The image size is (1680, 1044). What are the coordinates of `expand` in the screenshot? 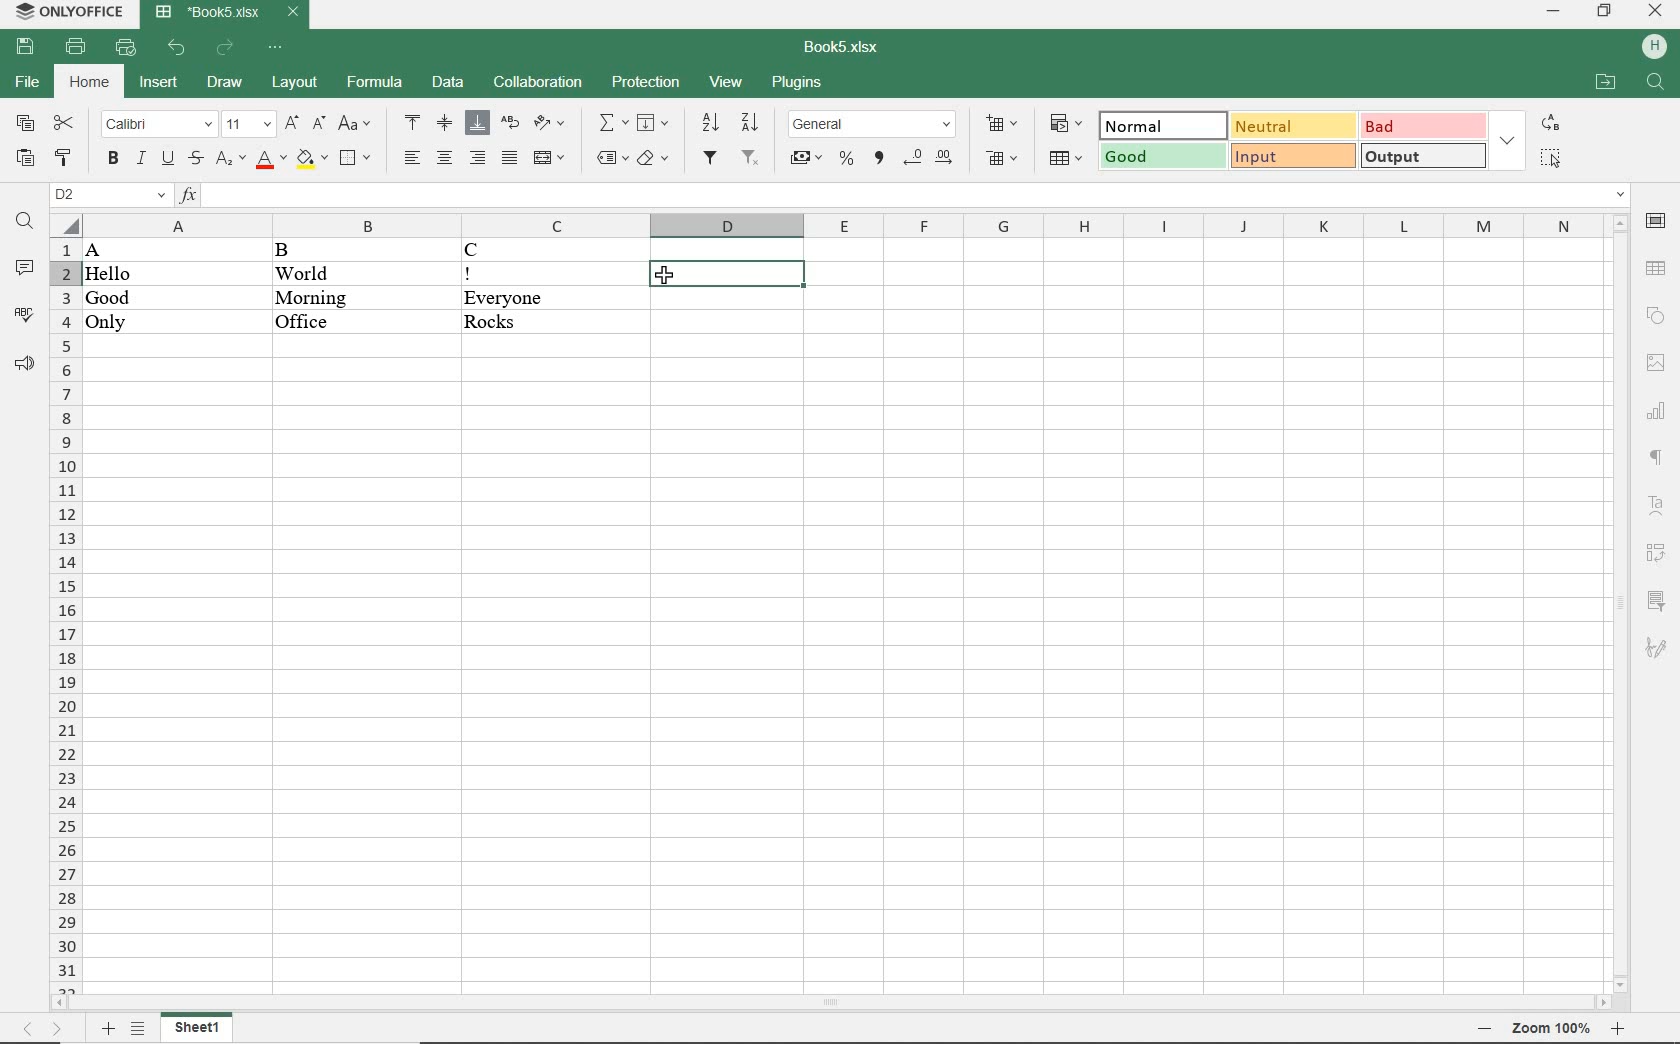 It's located at (1509, 139).